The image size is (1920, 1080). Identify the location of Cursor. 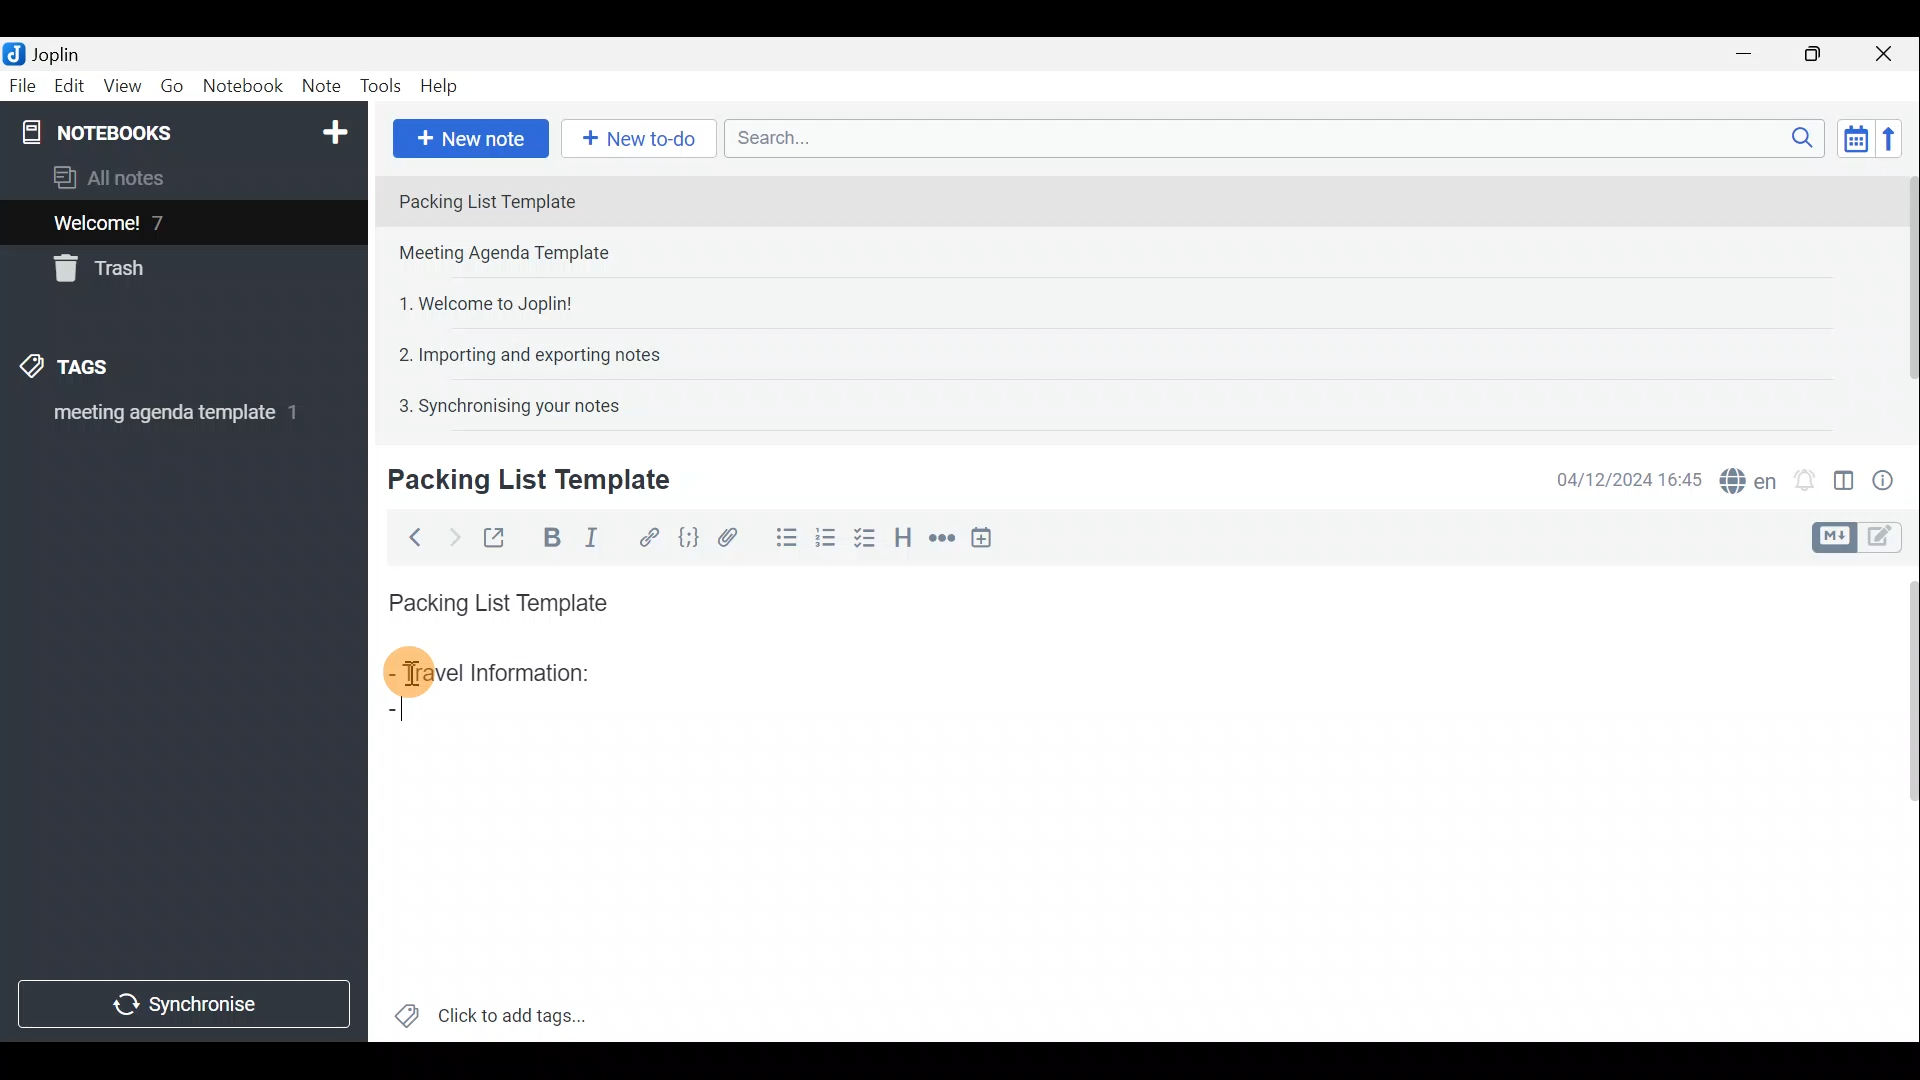
(400, 717).